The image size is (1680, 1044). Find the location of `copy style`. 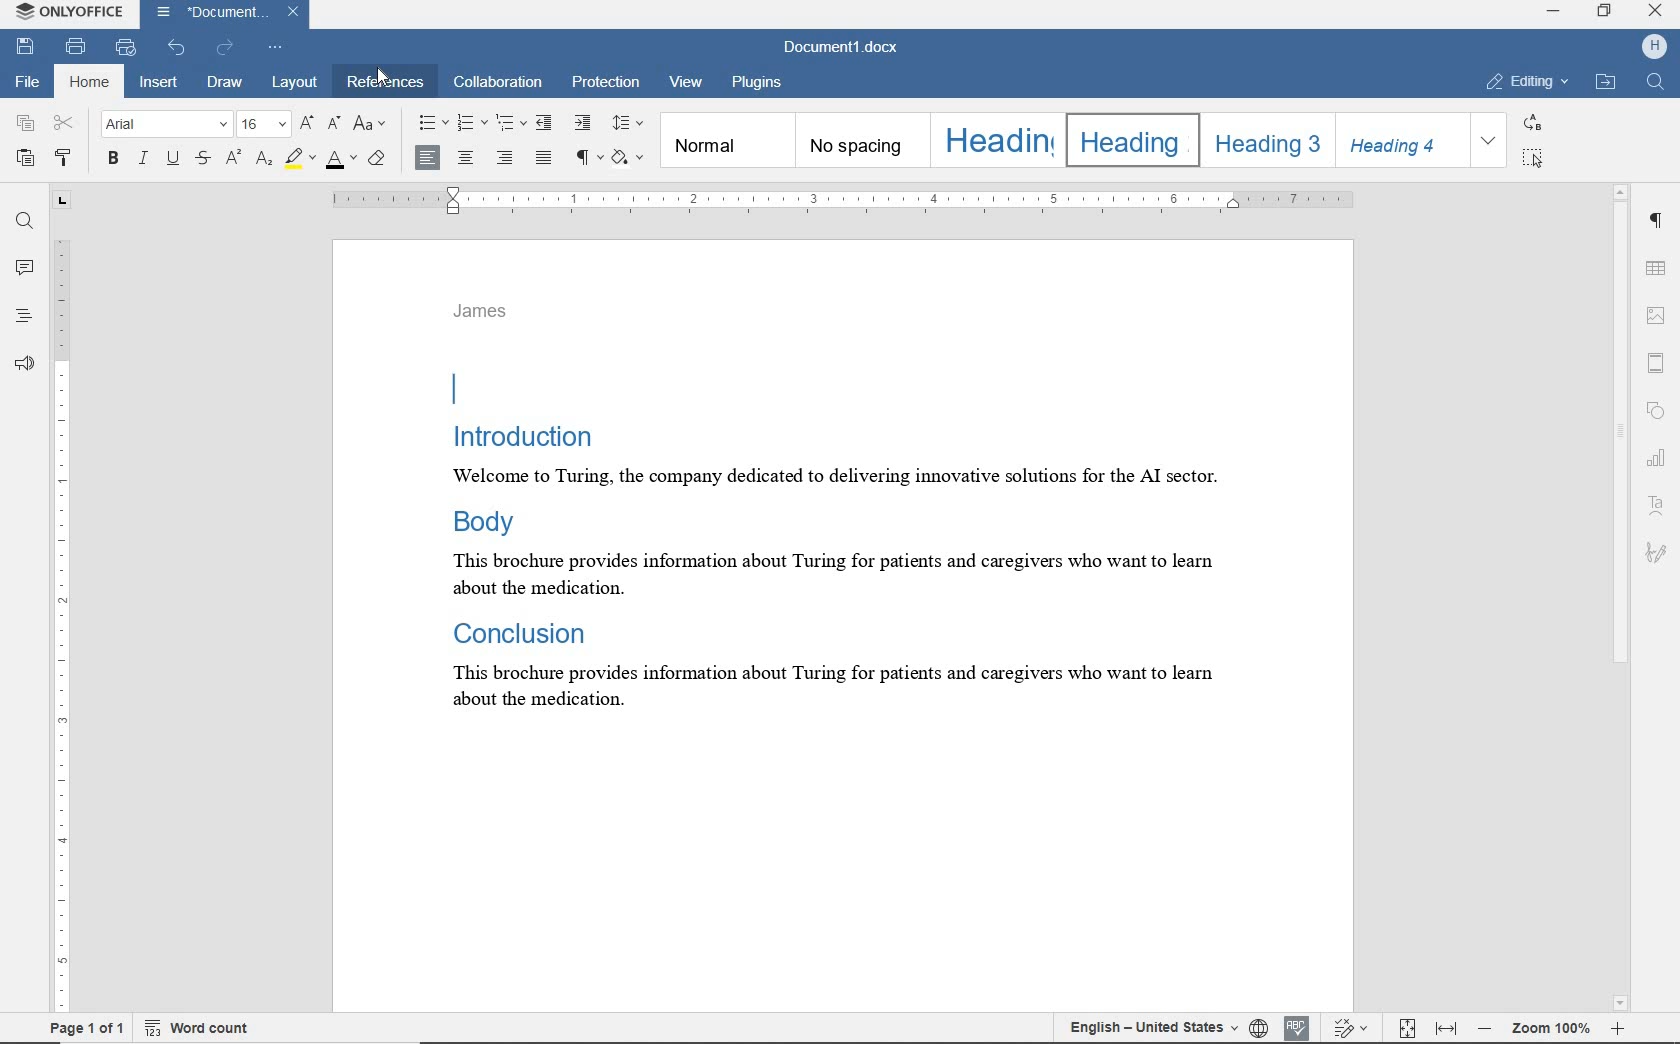

copy style is located at coordinates (66, 155).